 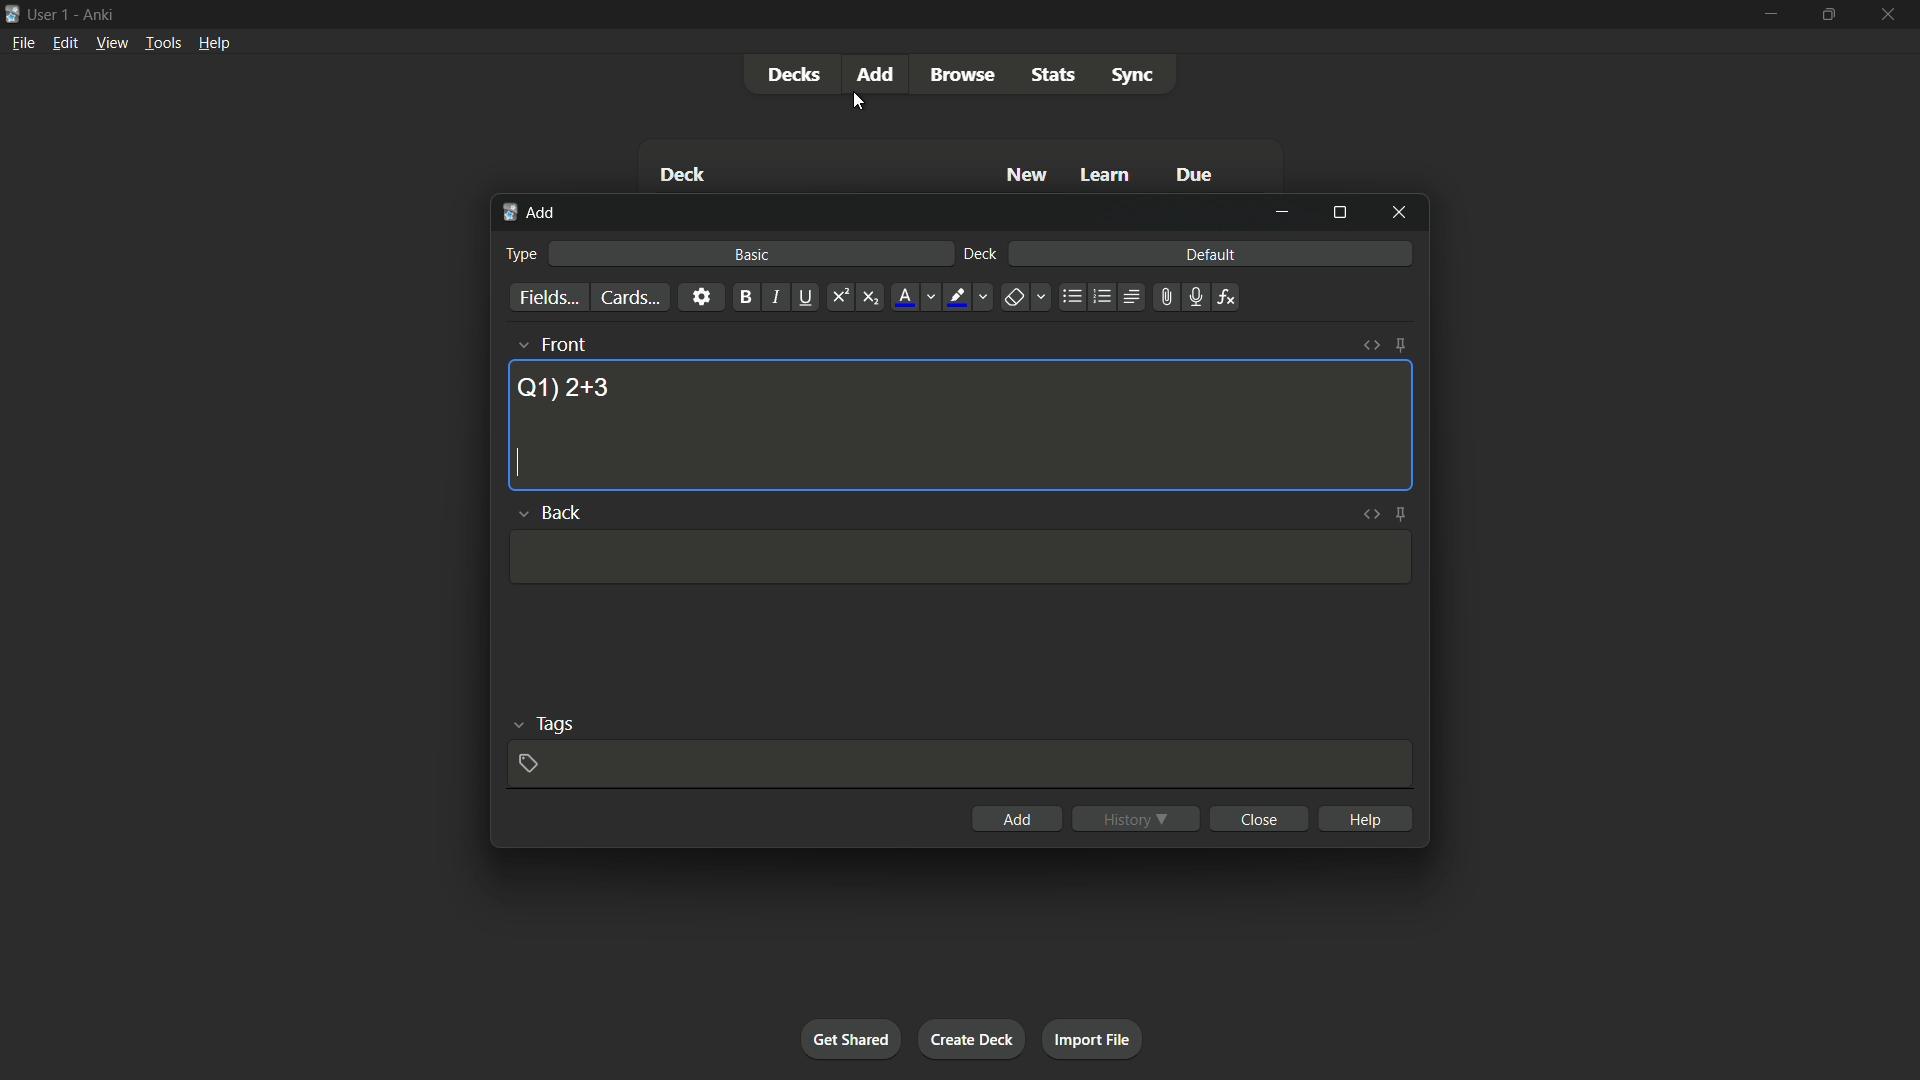 I want to click on unordered list, so click(x=1071, y=297).